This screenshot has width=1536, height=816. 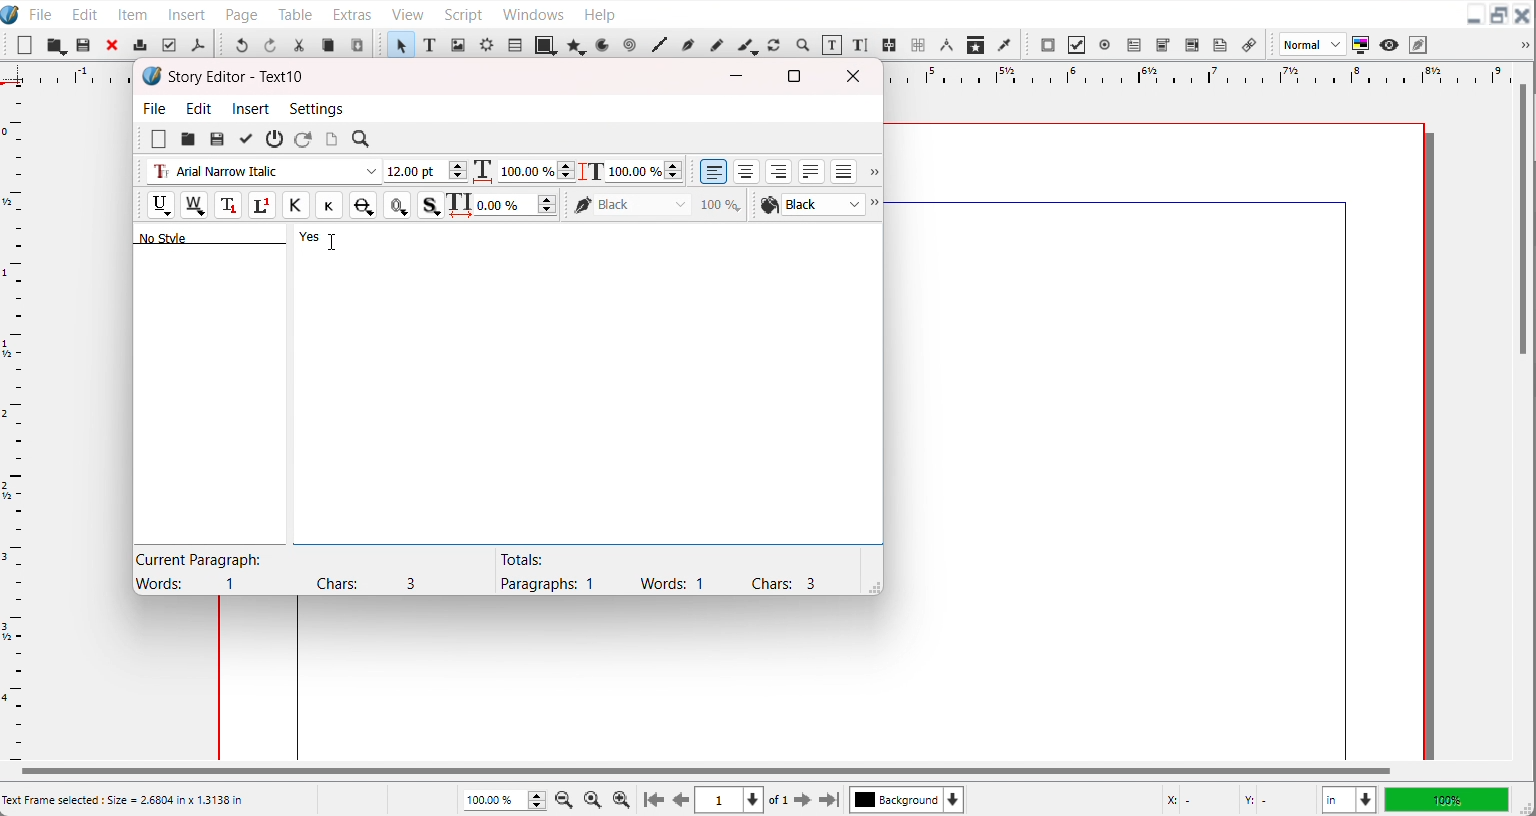 What do you see at coordinates (536, 171) in the screenshot?
I see `Text width adjuster` at bounding box center [536, 171].